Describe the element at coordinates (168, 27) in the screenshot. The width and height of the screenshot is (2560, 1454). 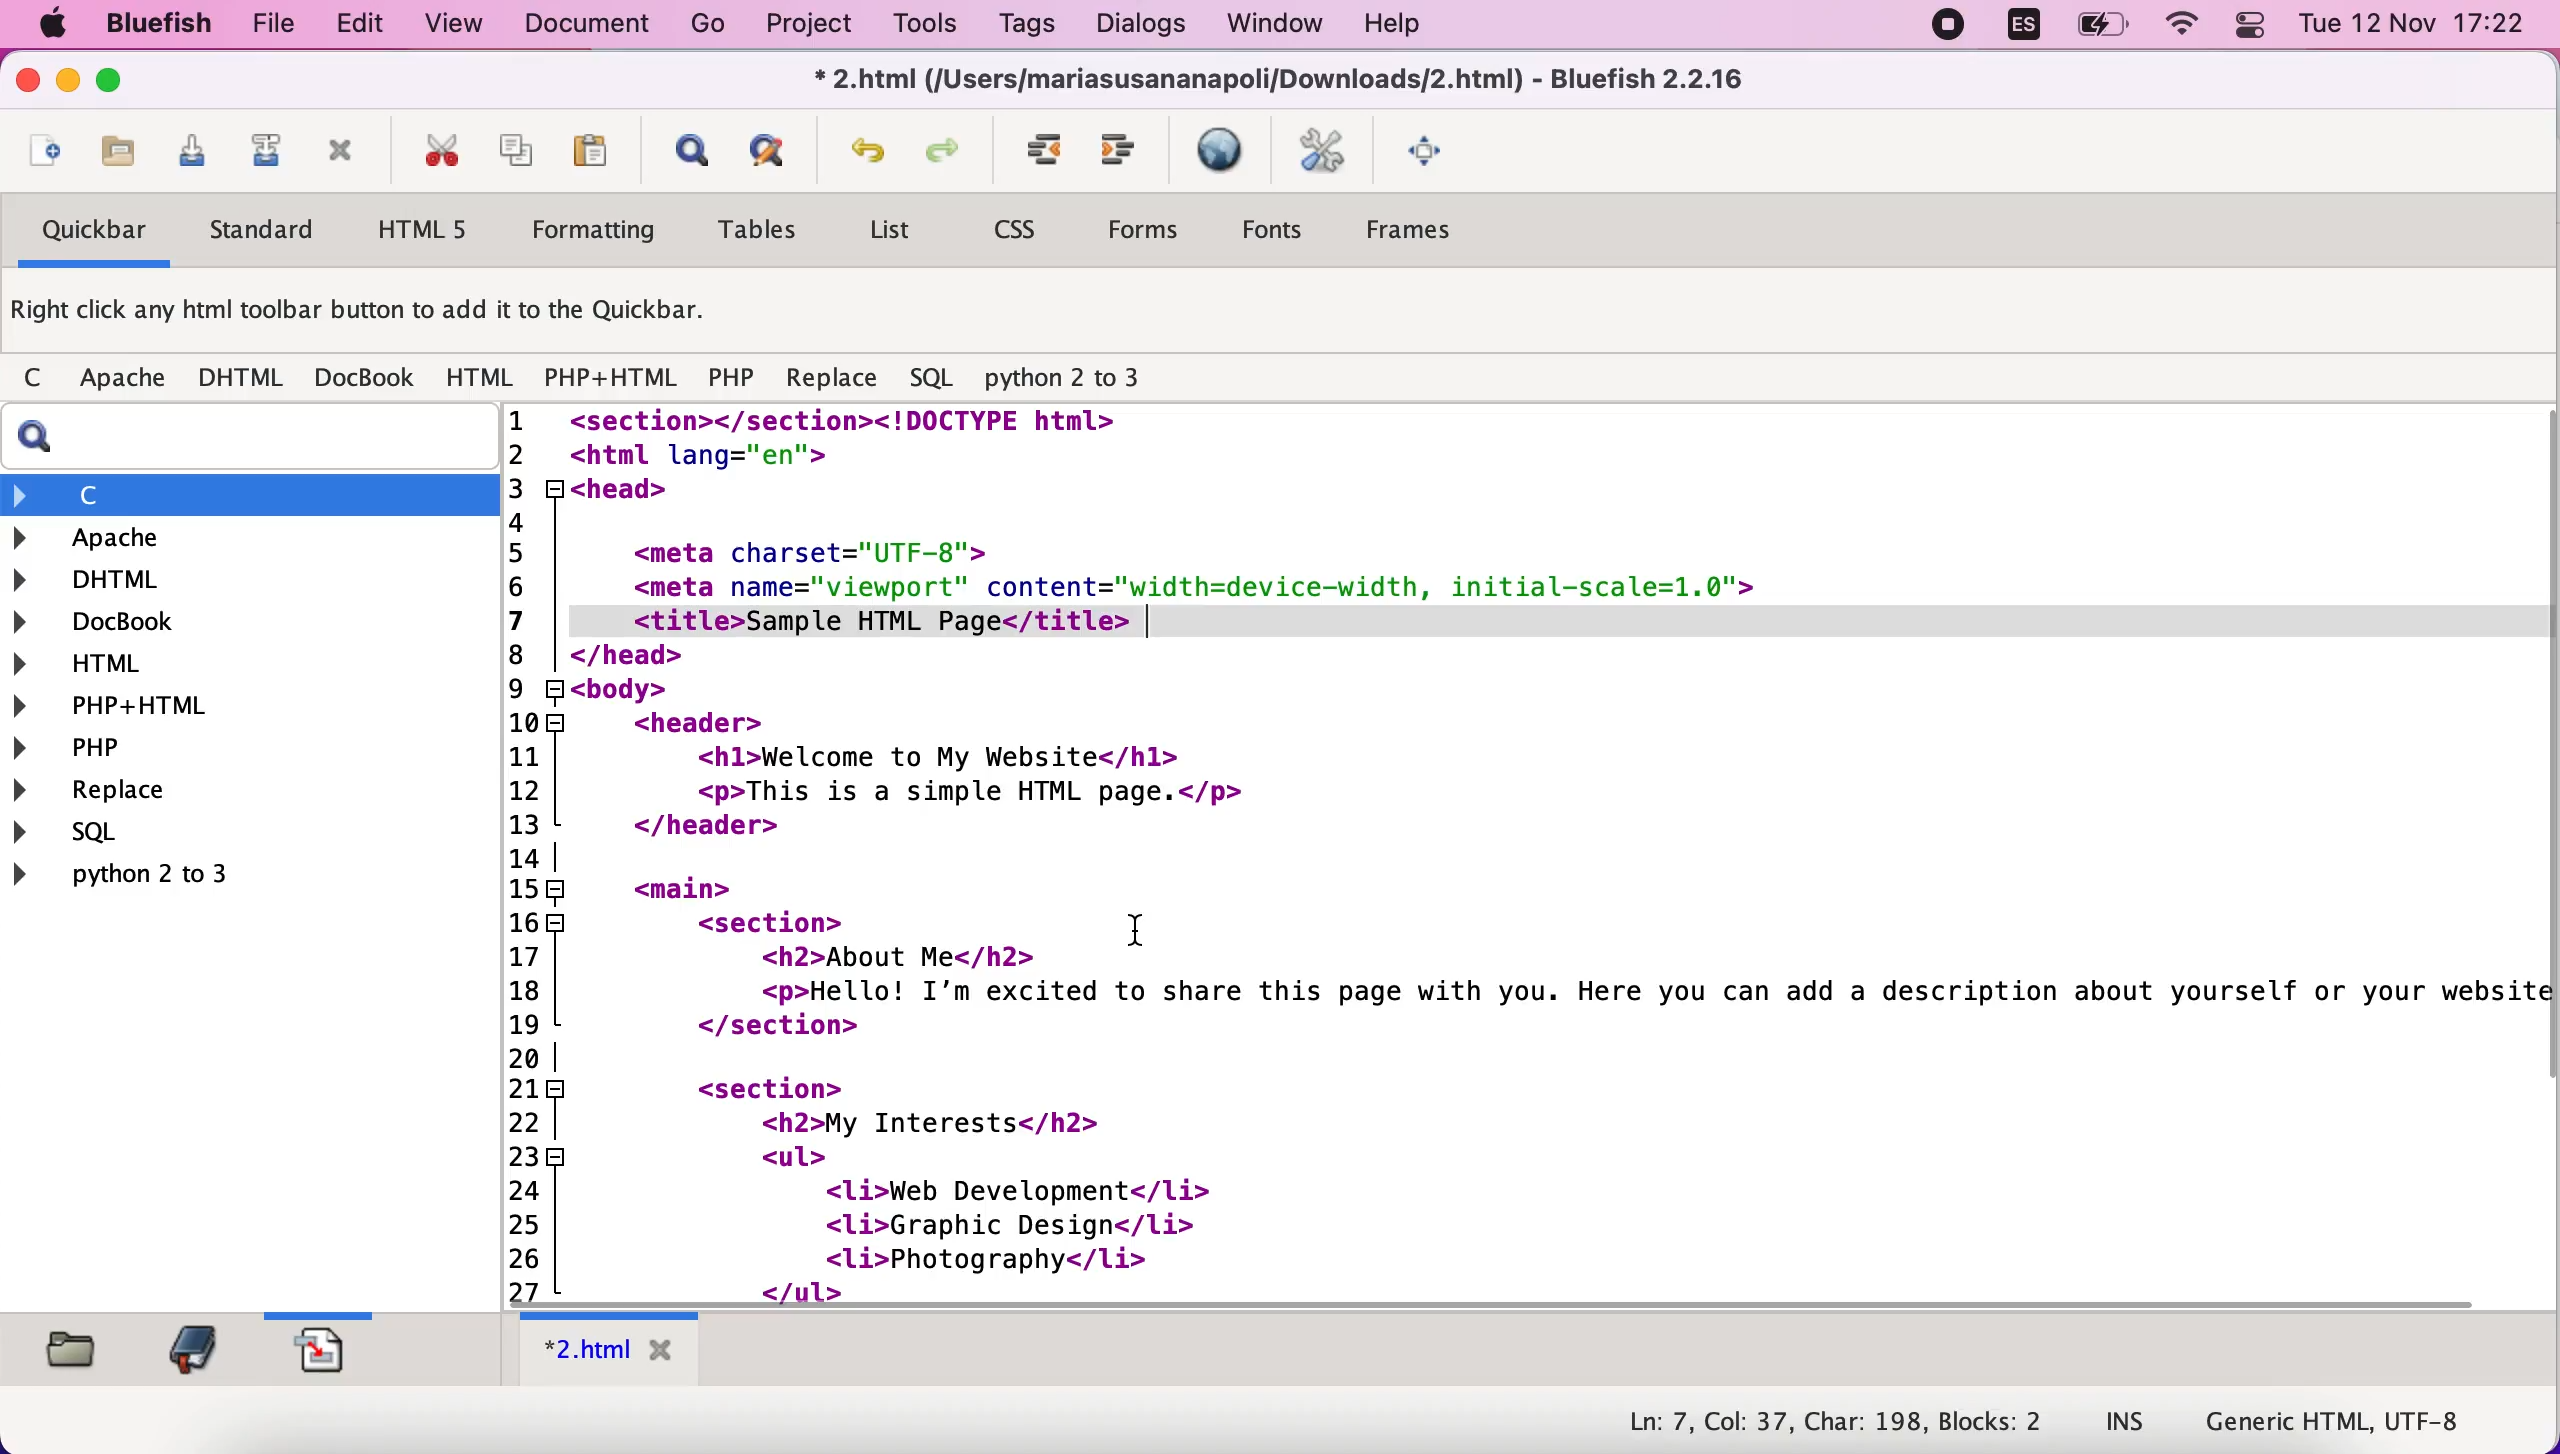
I see `bluefish` at that location.